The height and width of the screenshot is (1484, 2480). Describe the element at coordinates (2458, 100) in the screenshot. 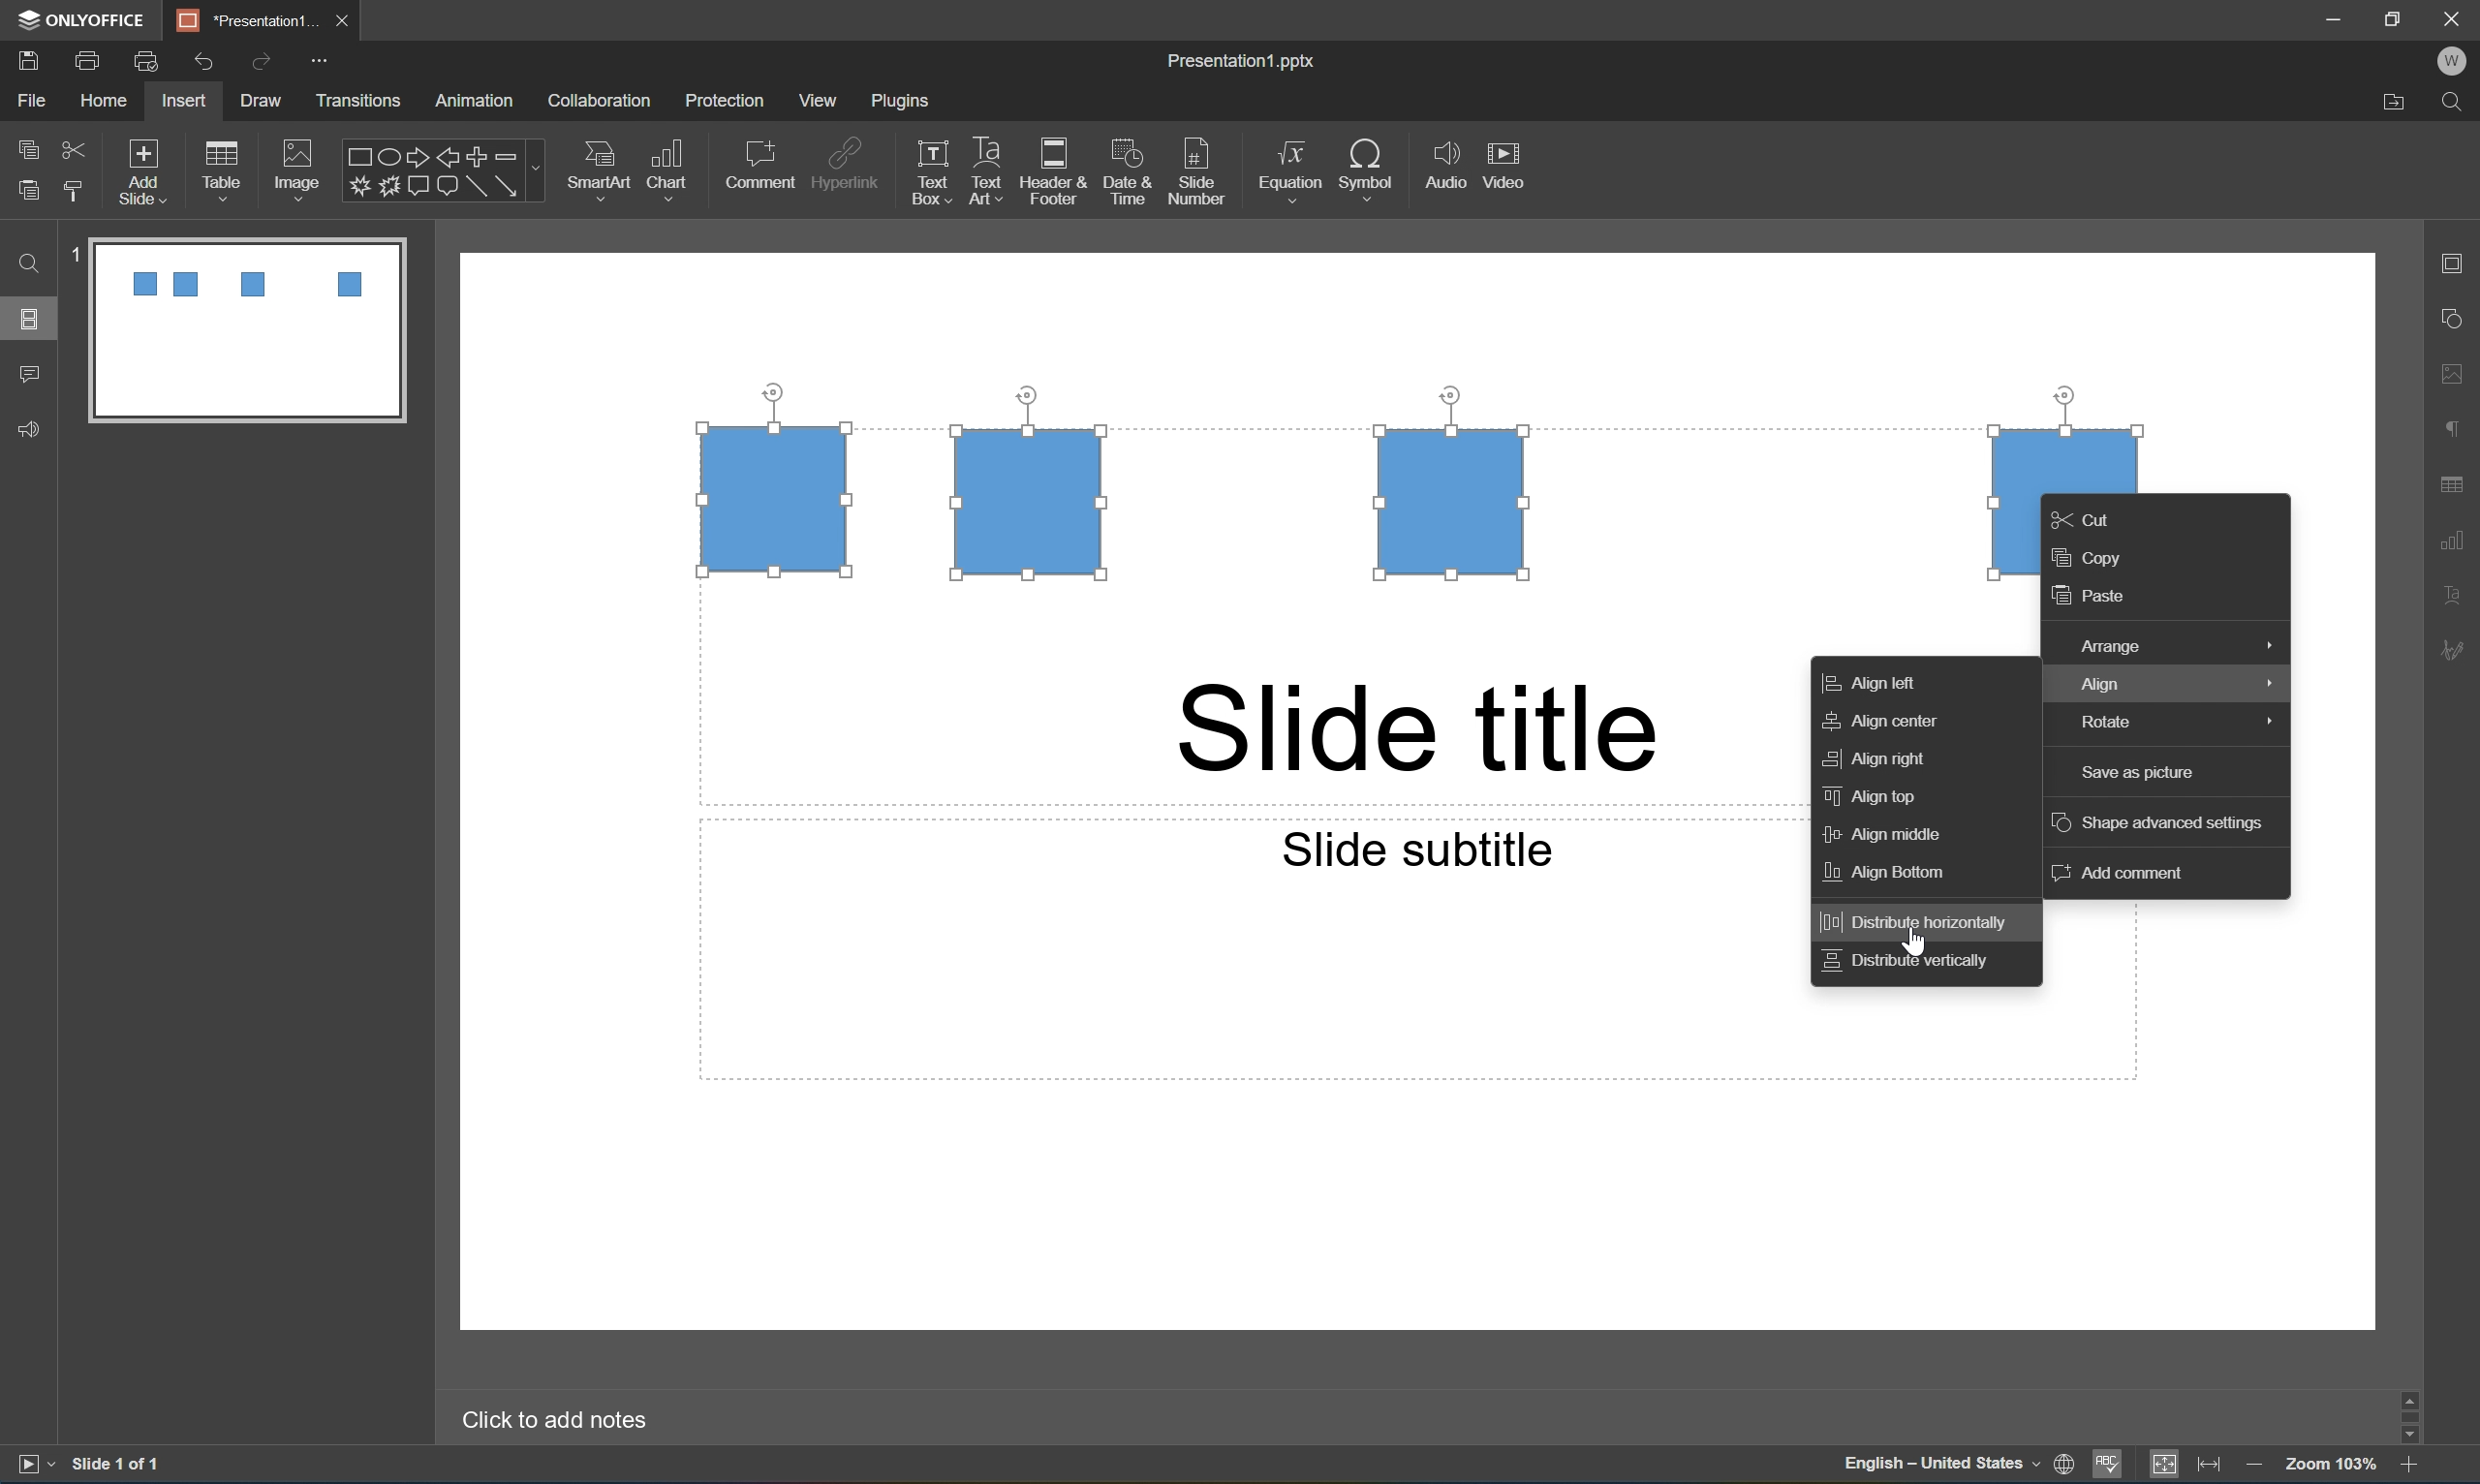

I see `Find` at that location.